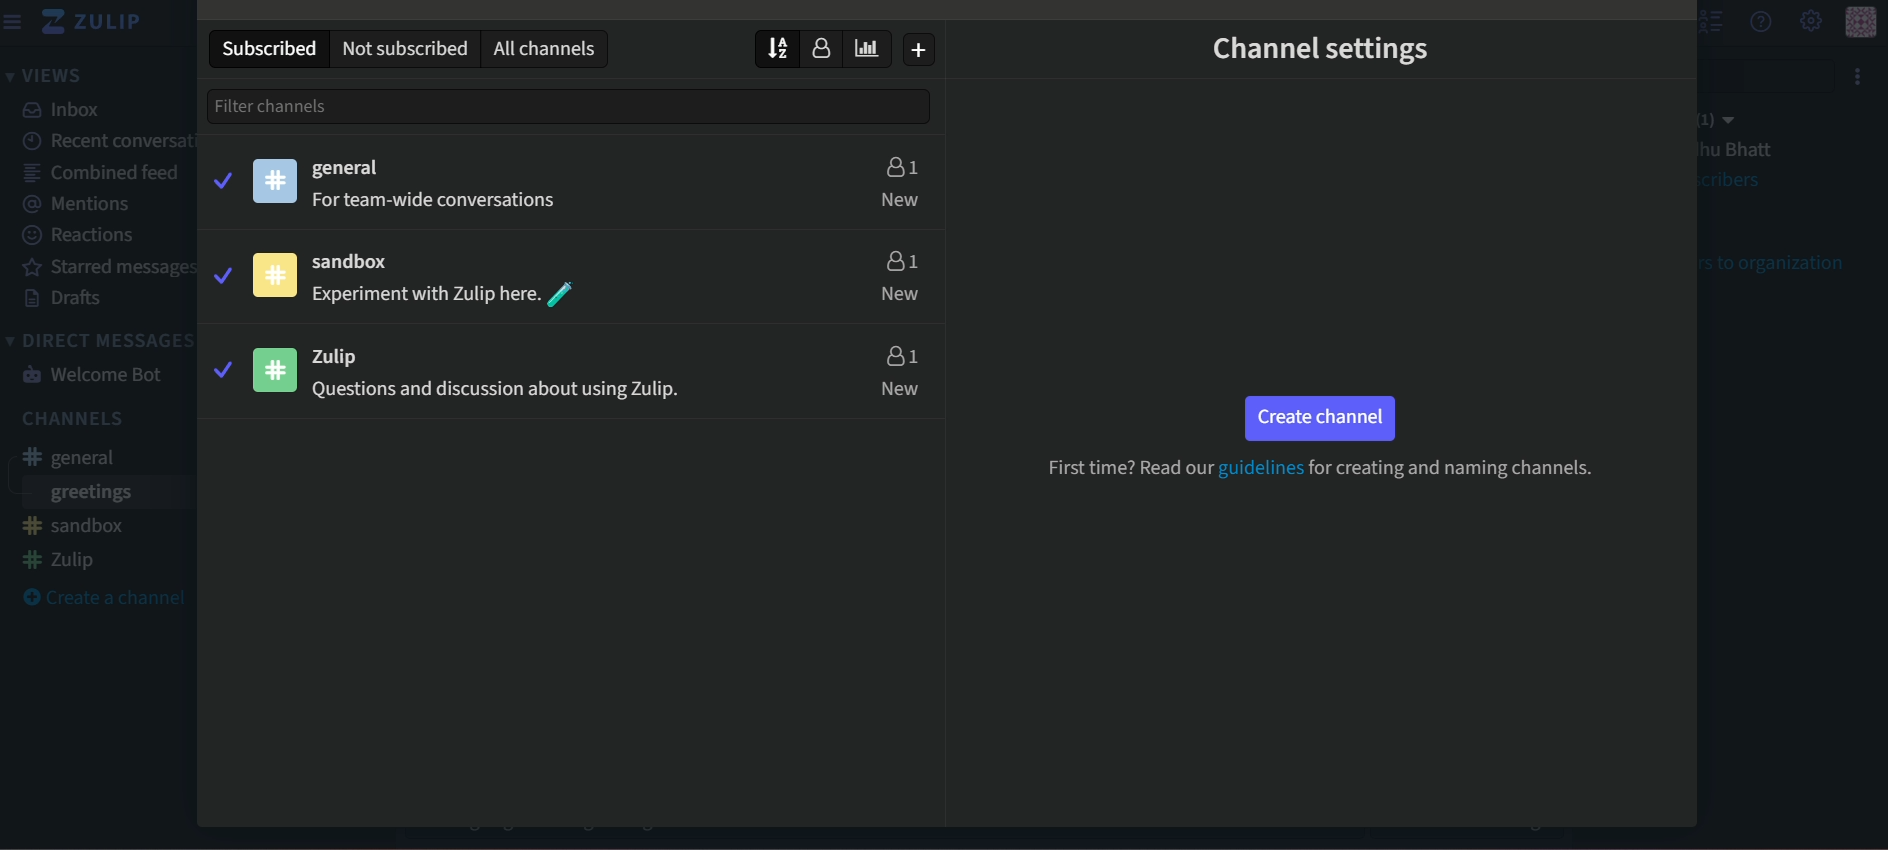 The width and height of the screenshot is (1888, 850). I want to click on users, so click(900, 373).